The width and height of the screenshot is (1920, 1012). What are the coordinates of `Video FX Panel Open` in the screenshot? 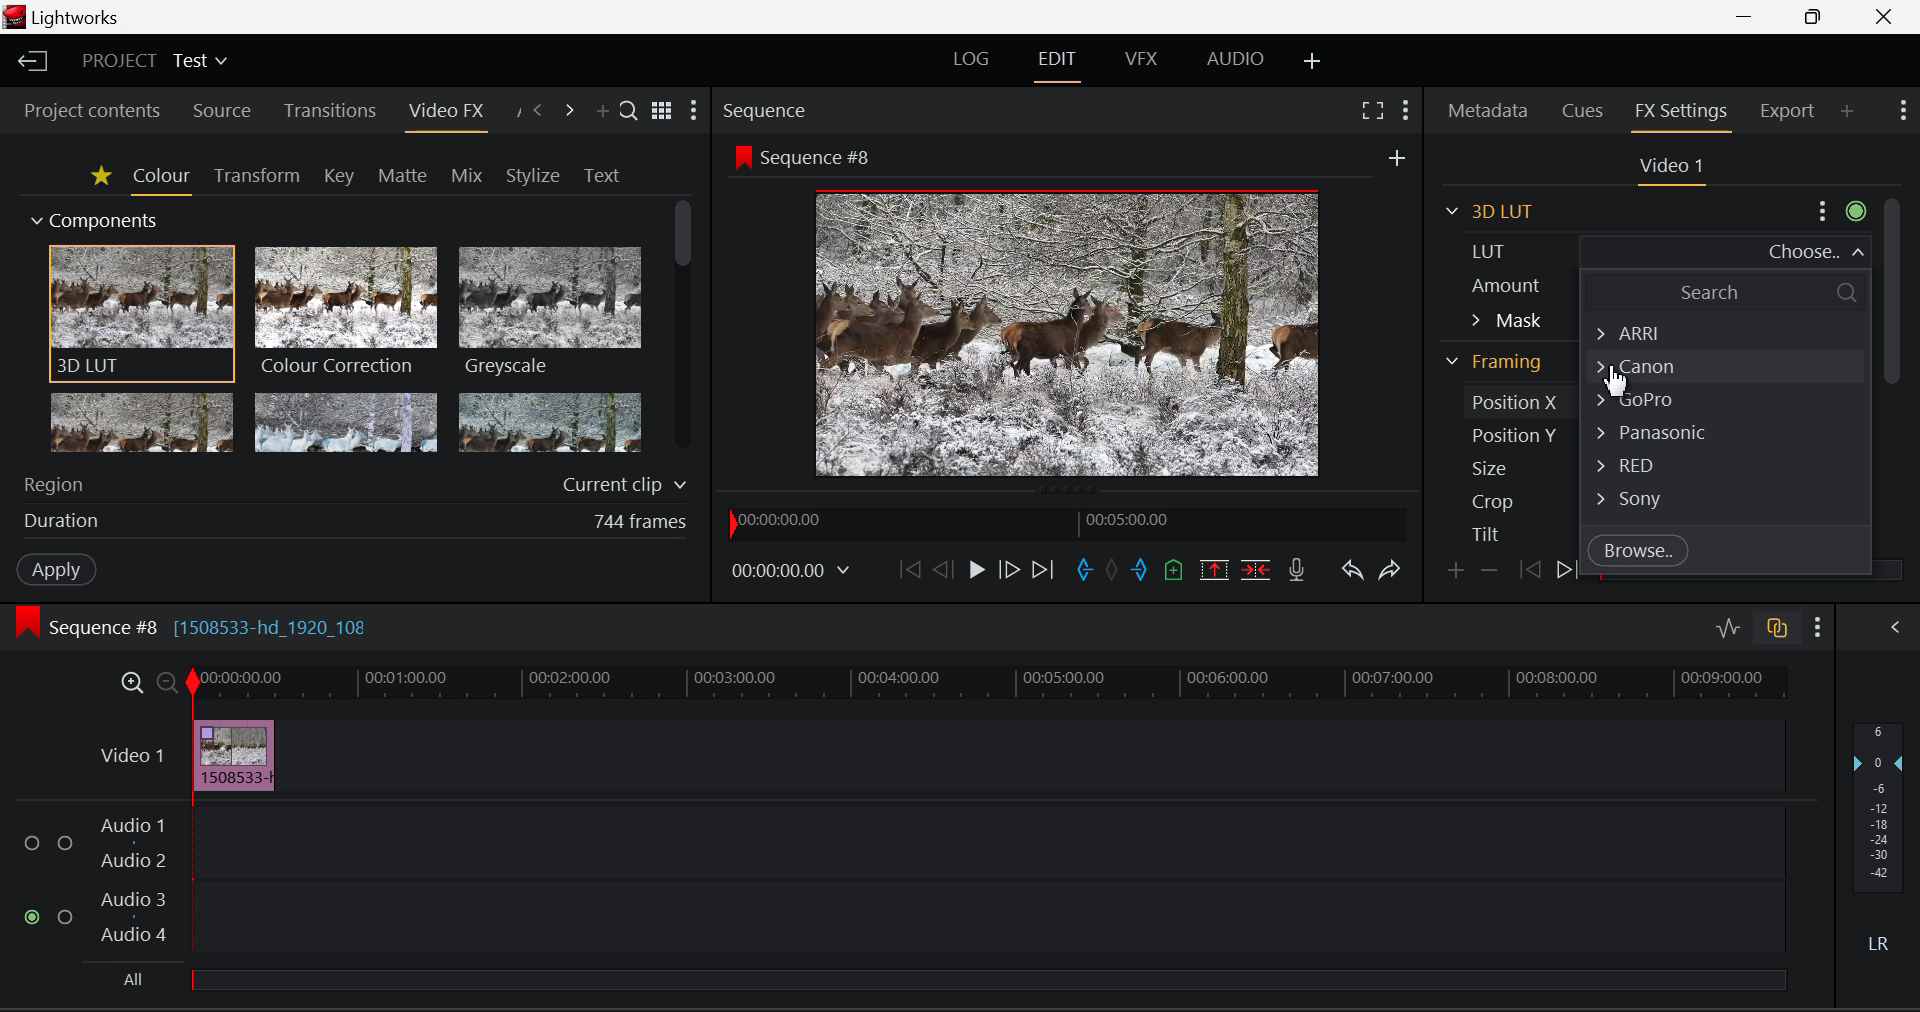 It's located at (448, 115).